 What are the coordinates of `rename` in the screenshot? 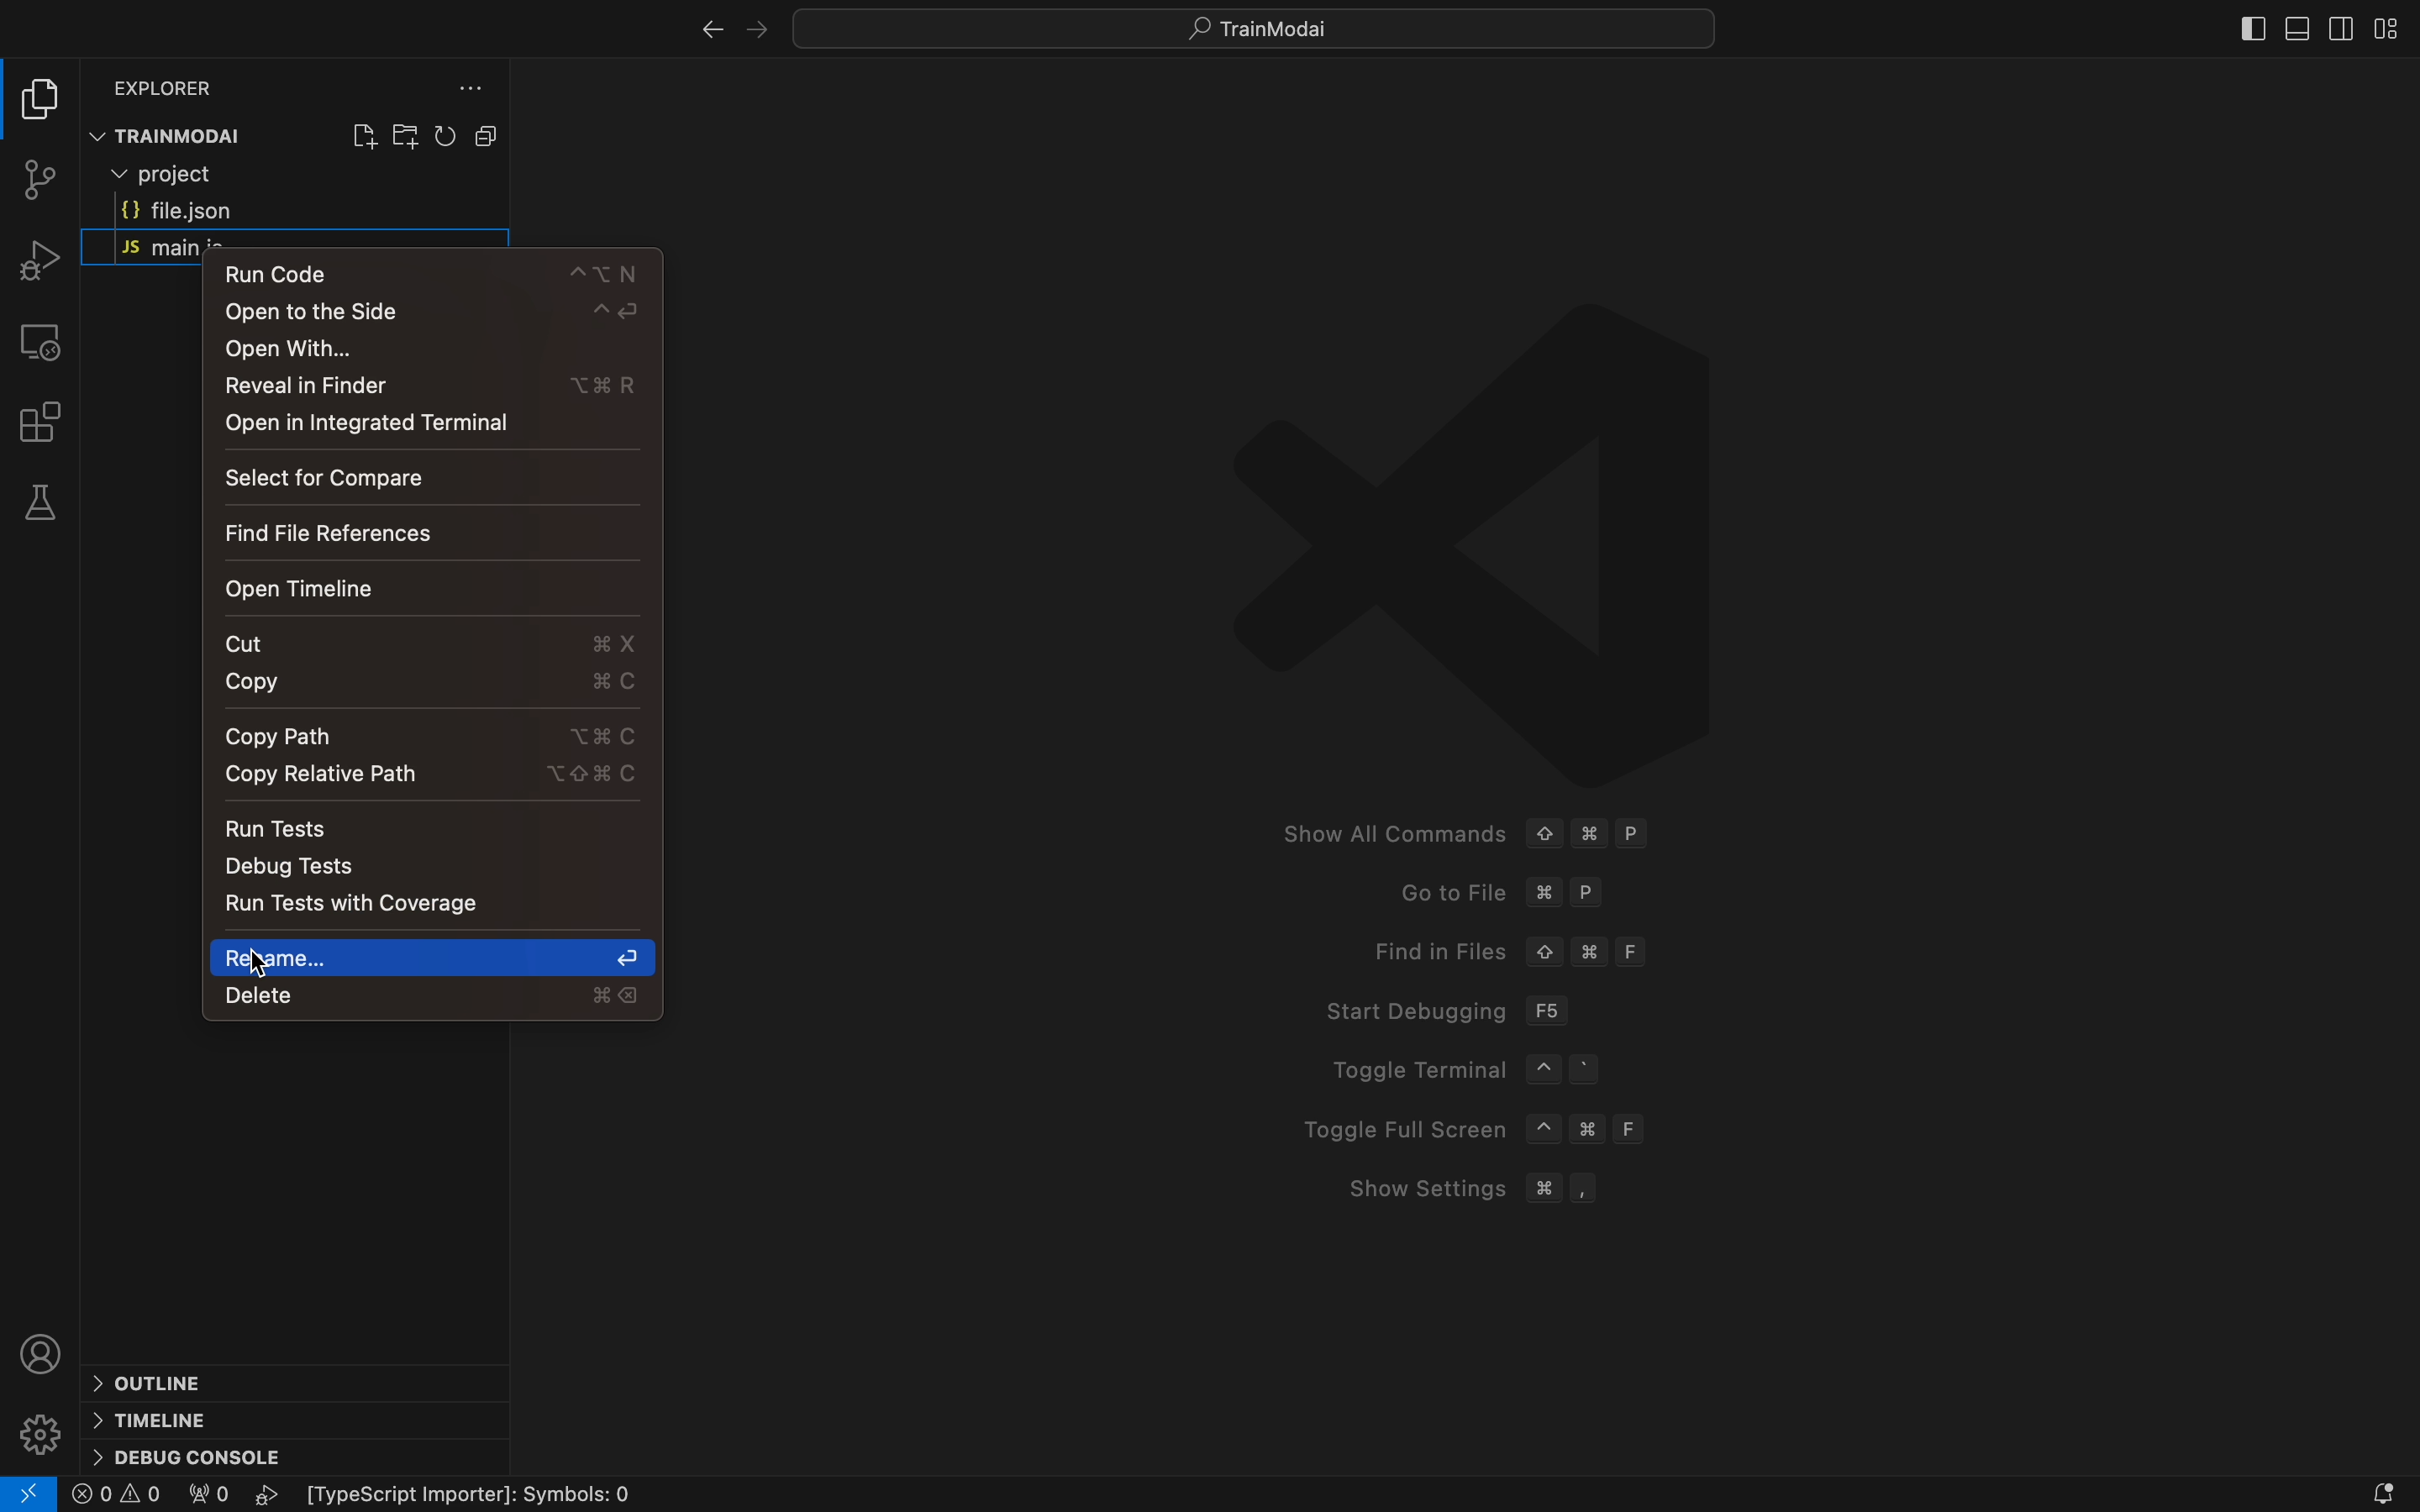 It's located at (433, 957).